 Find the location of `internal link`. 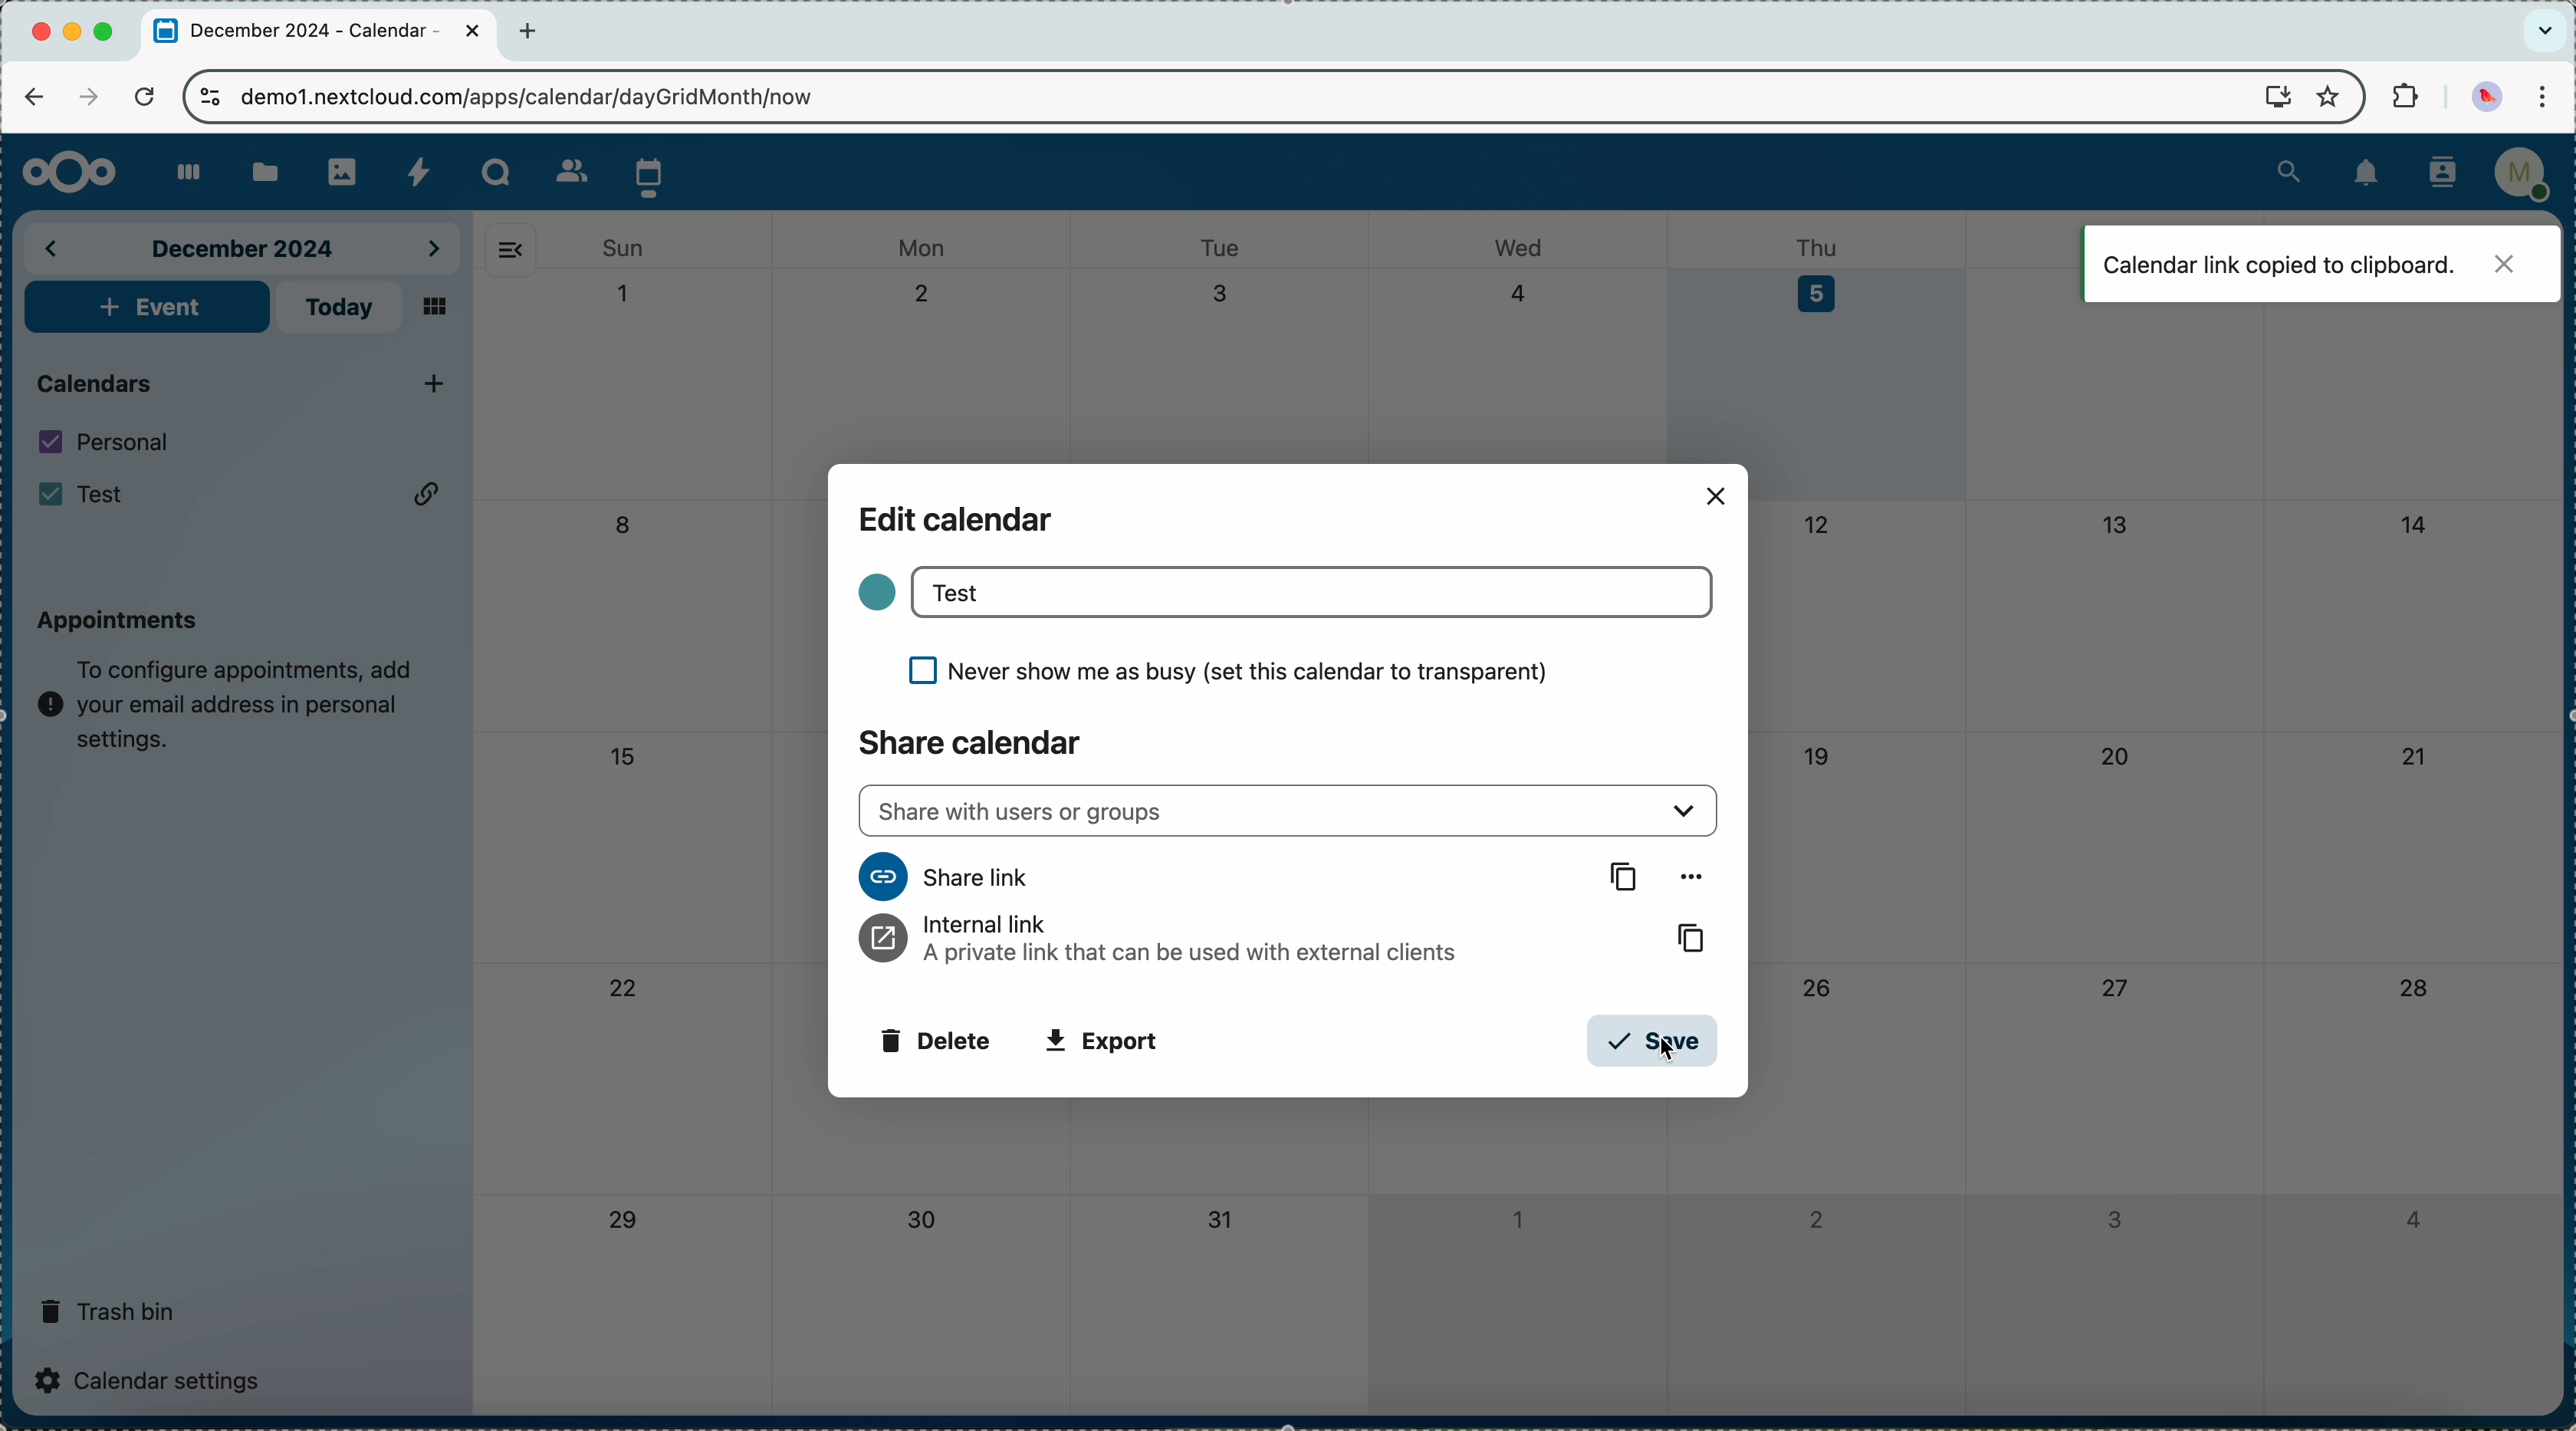

internal link is located at coordinates (1159, 941).